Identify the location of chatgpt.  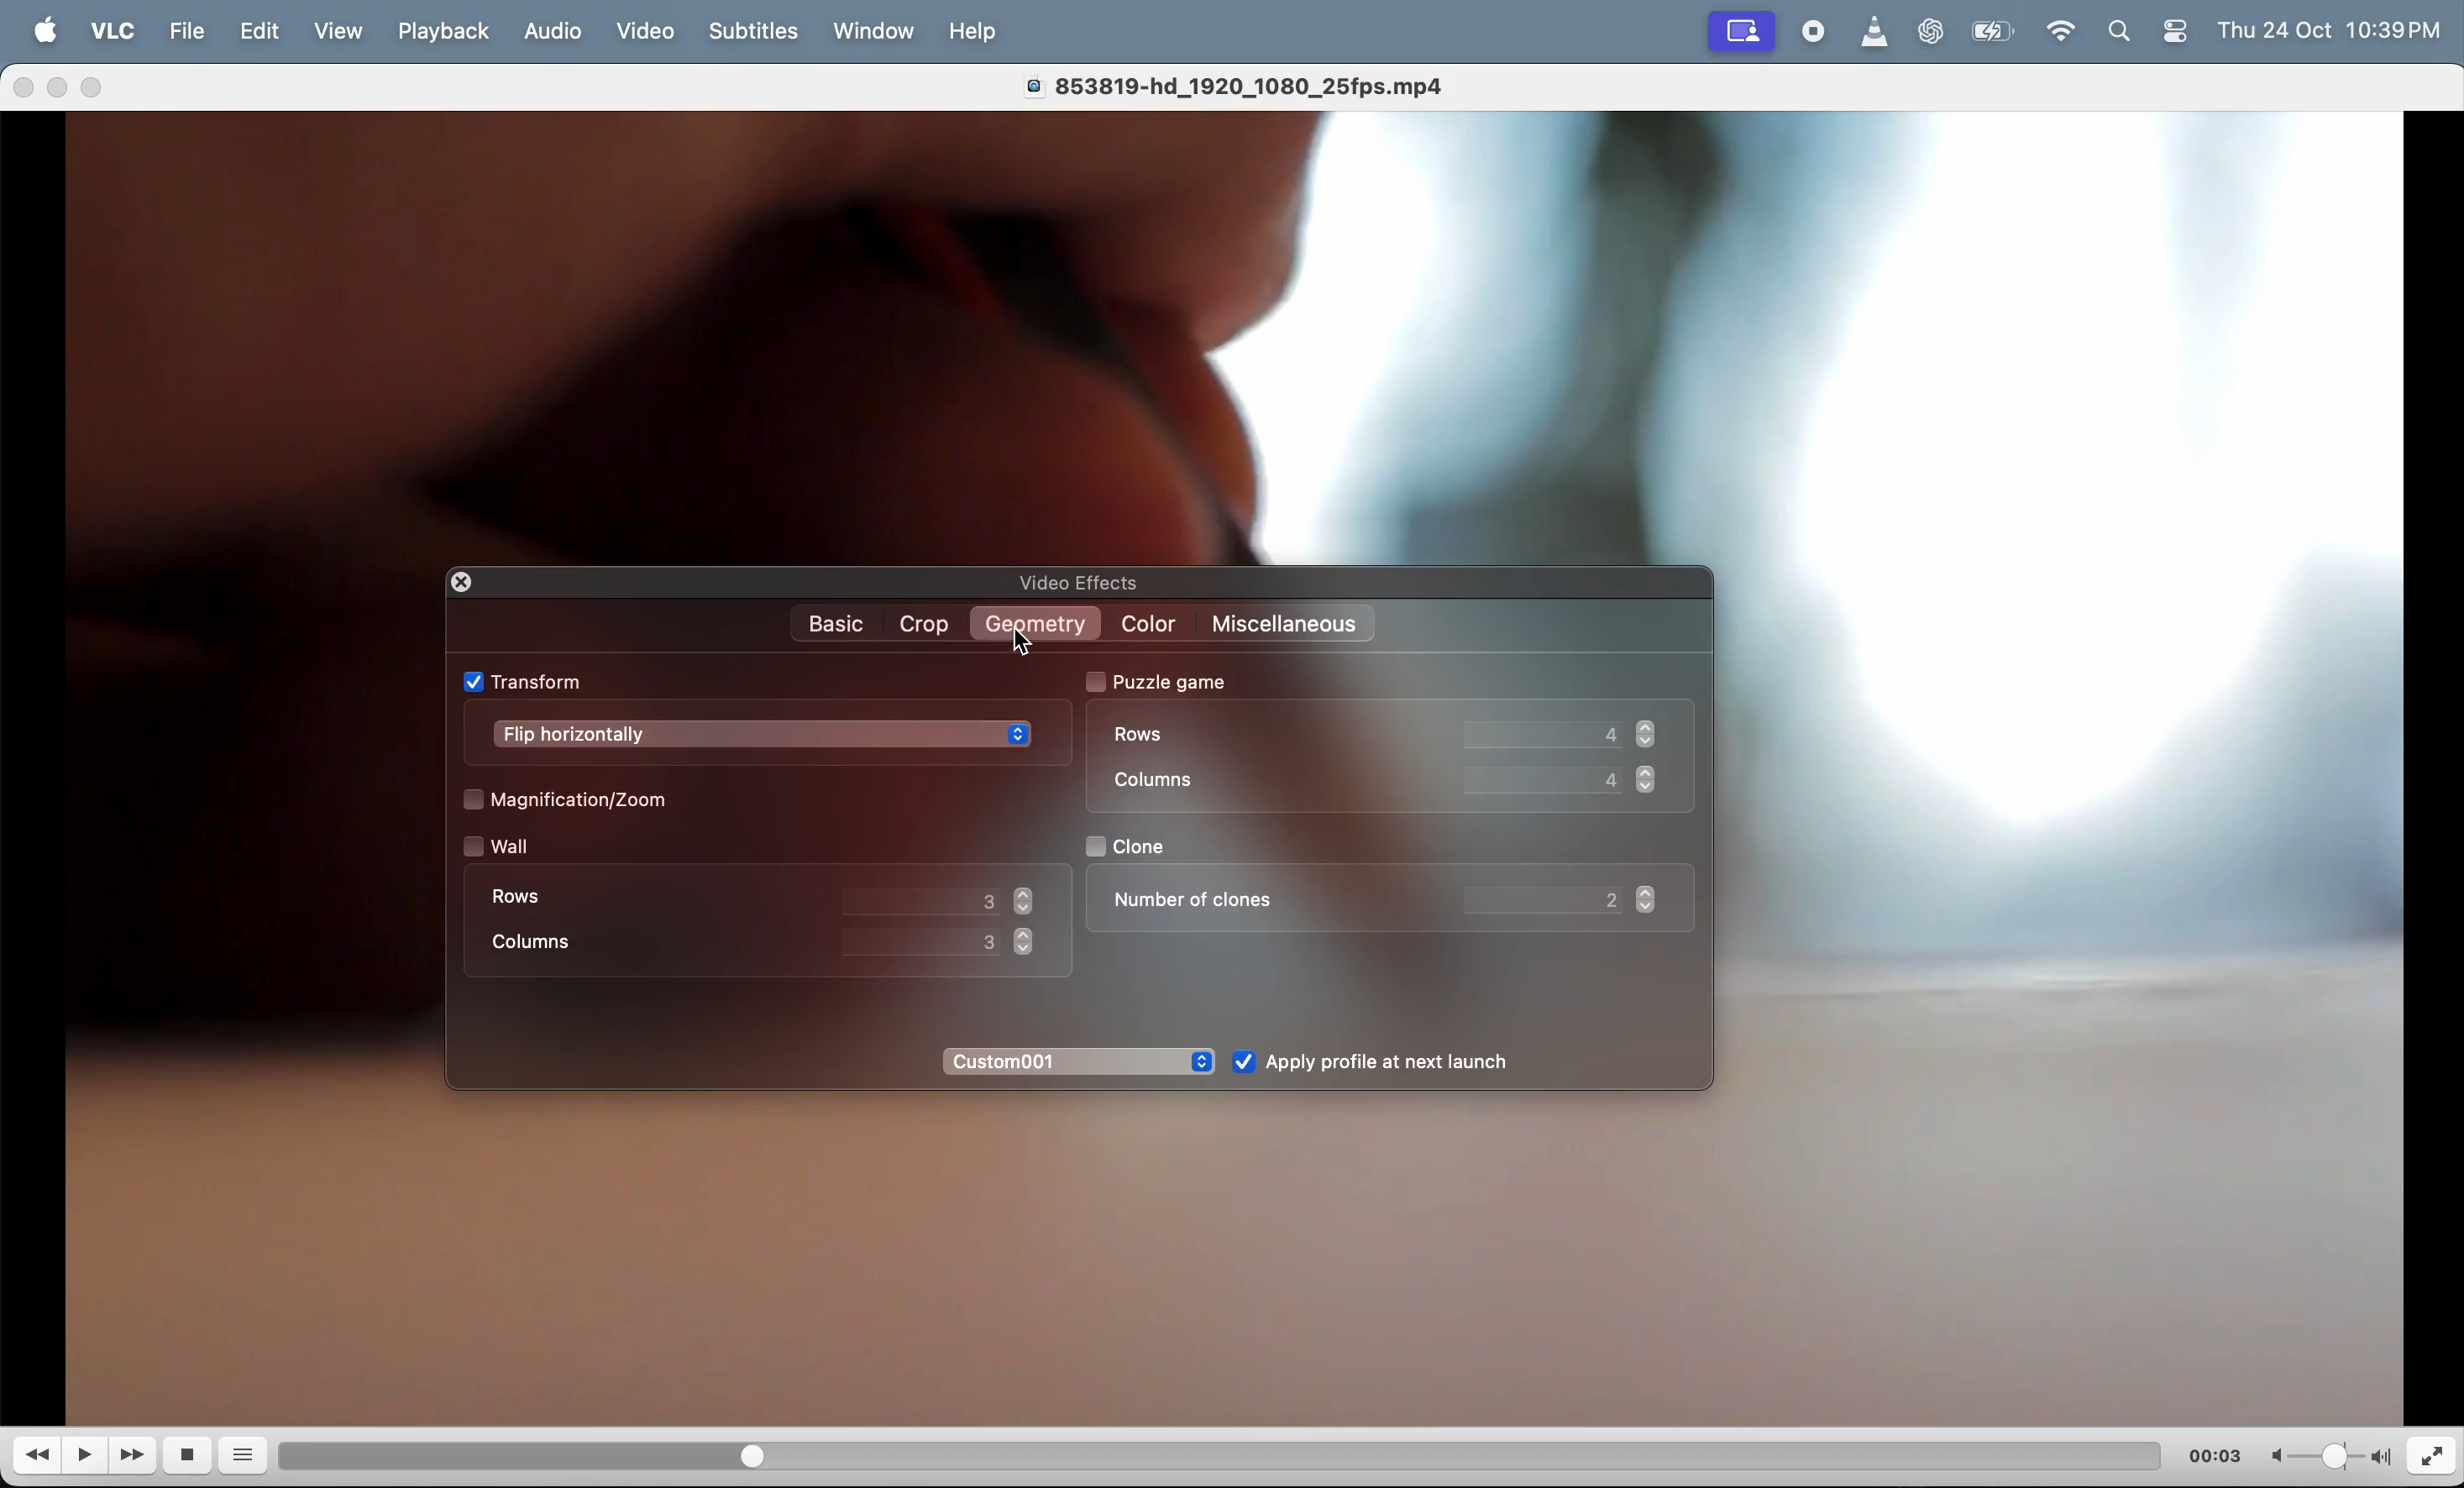
(1938, 33).